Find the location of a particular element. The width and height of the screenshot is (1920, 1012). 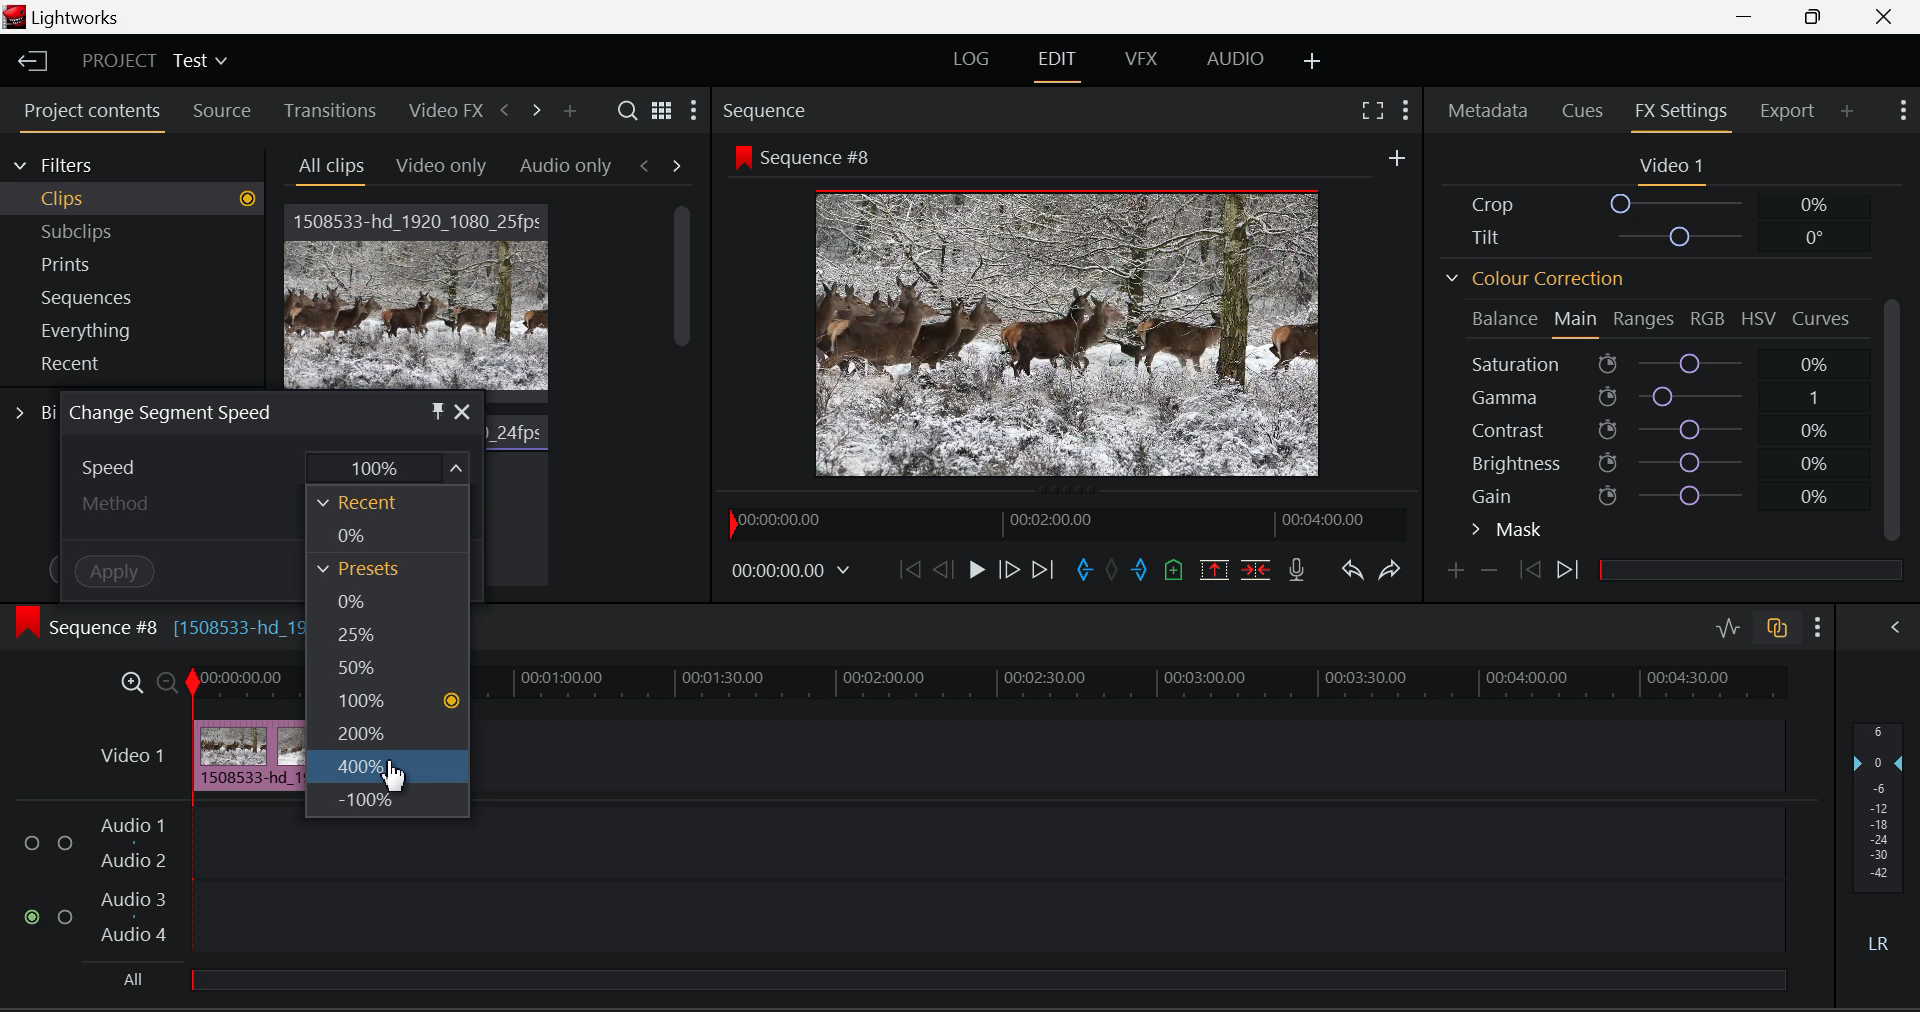

Move Across Tabs is located at coordinates (521, 111).